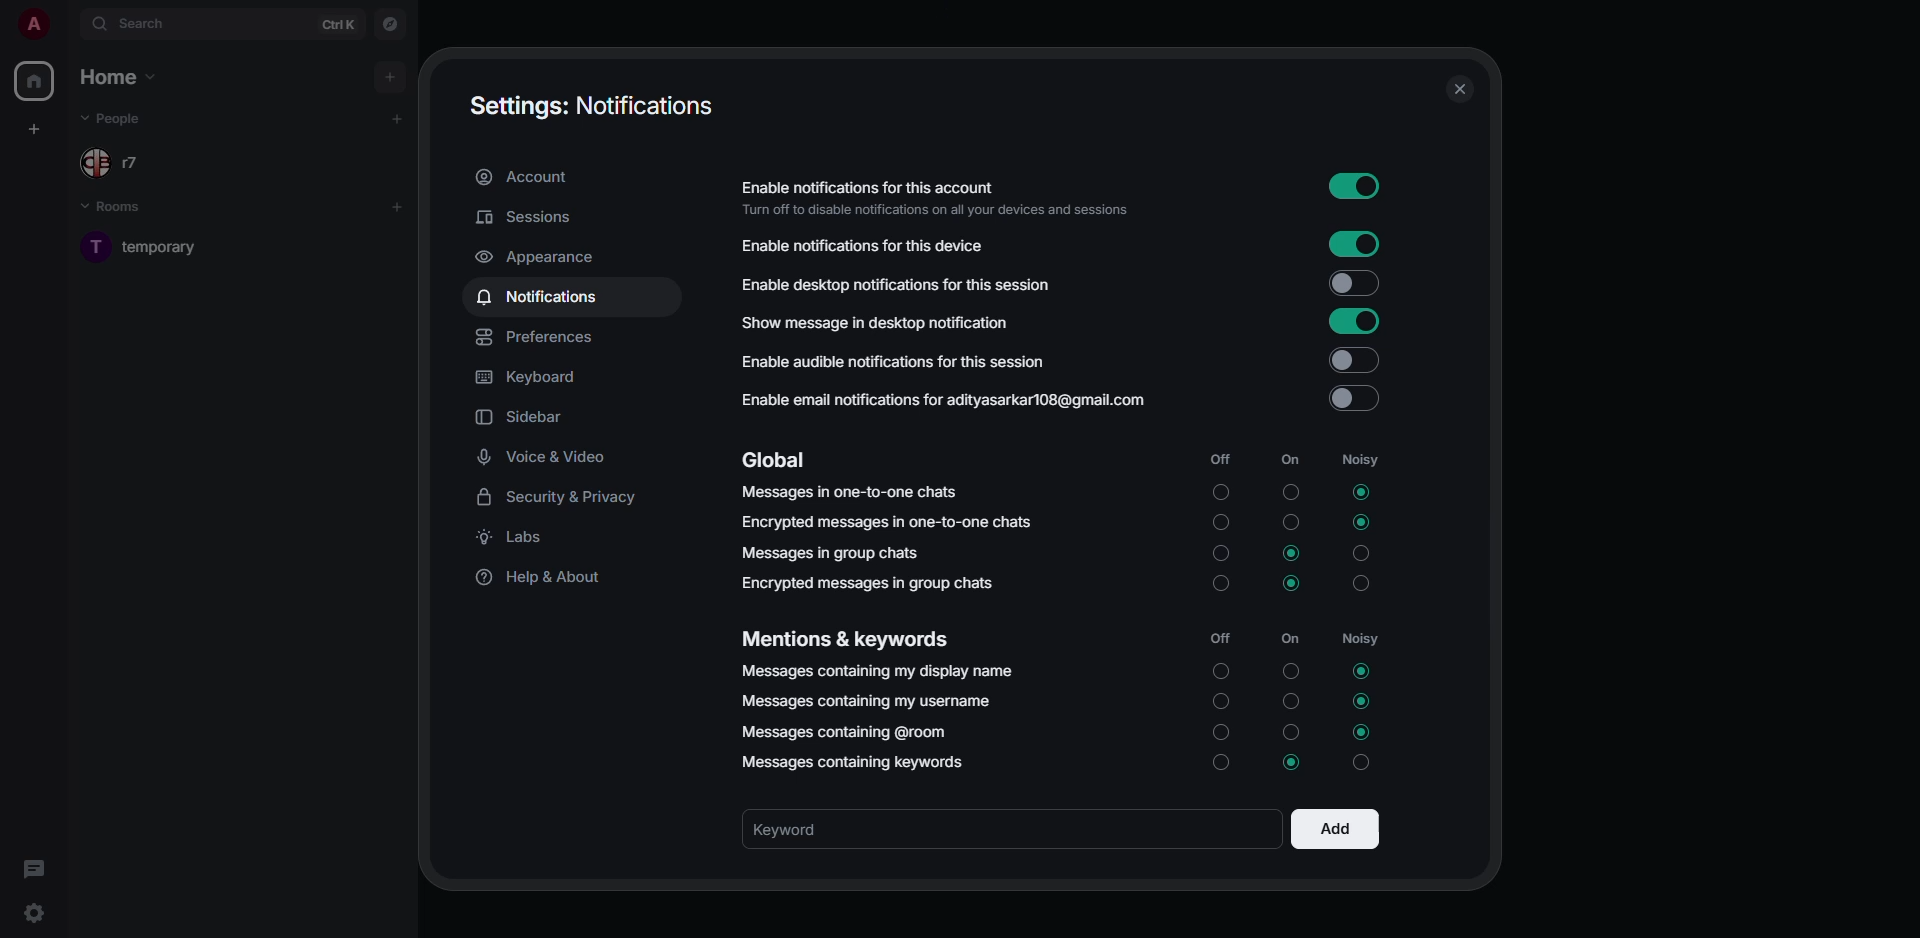  What do you see at coordinates (934, 195) in the screenshot?
I see `enable notifications for this account` at bounding box center [934, 195].